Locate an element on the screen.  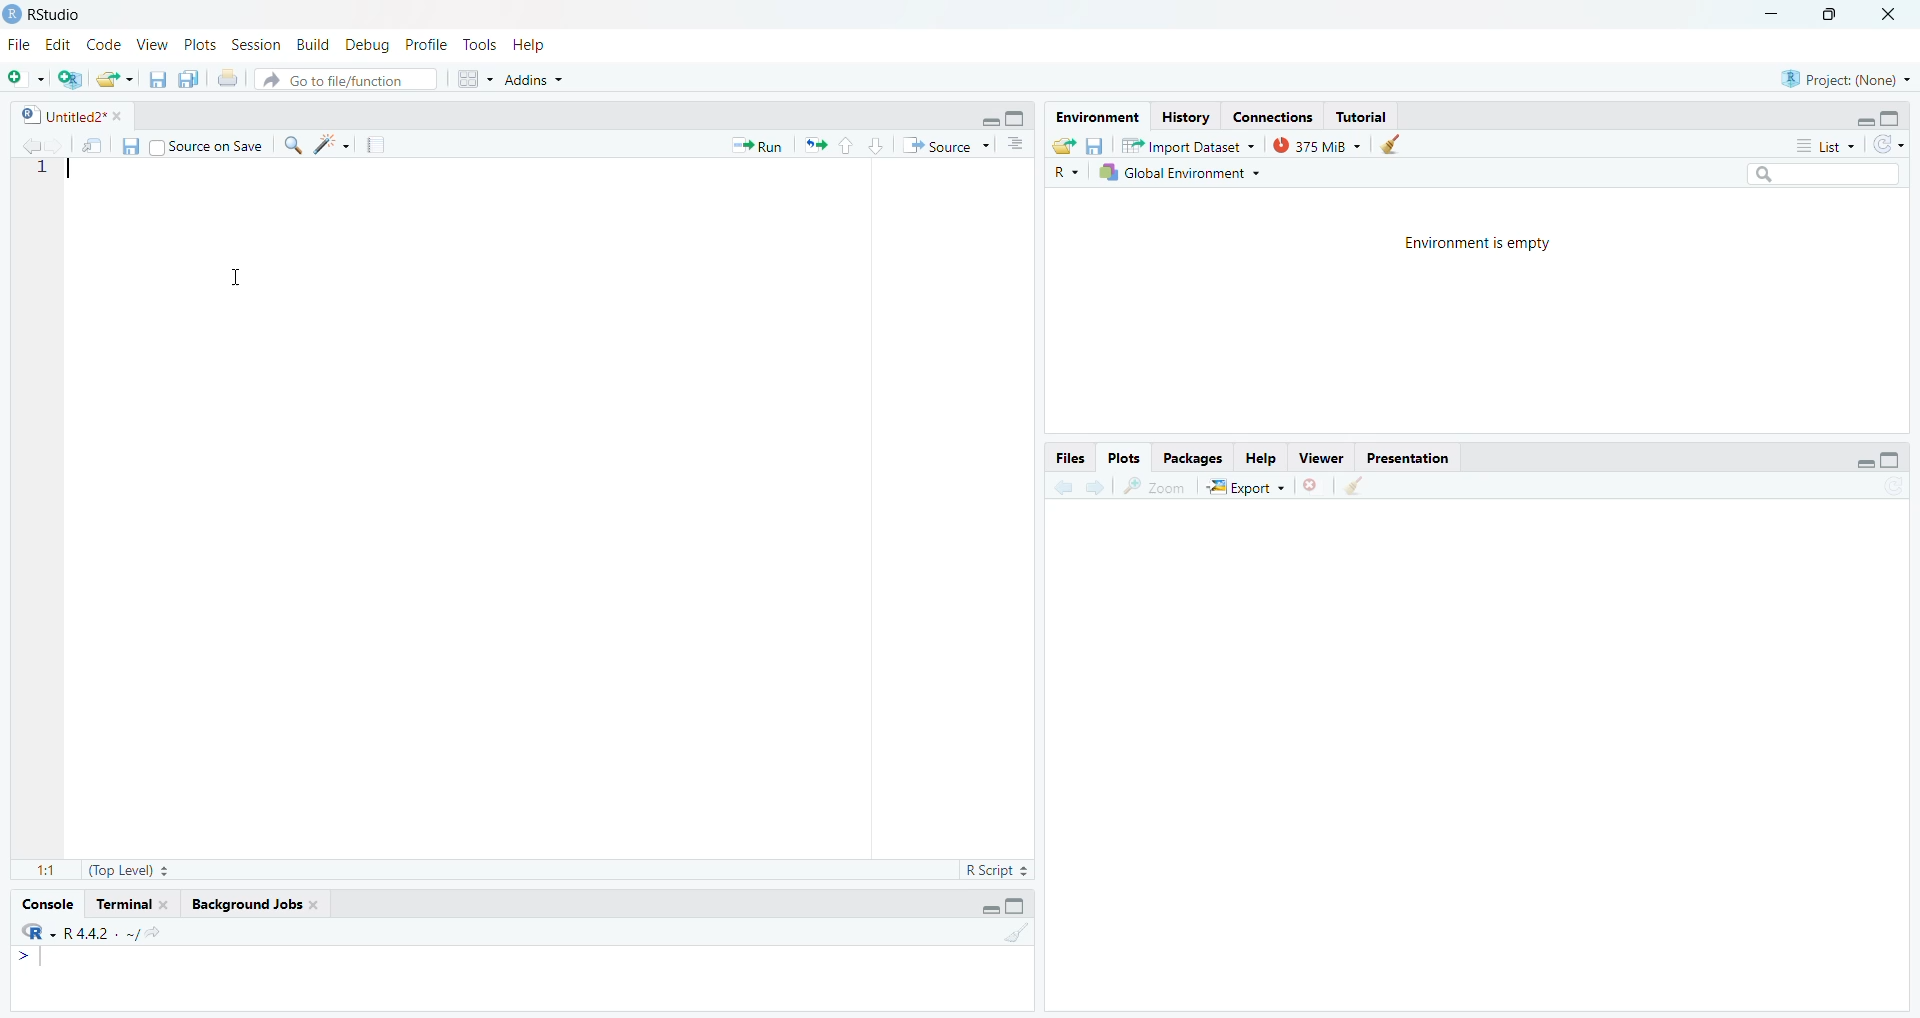
save is located at coordinates (1097, 145).